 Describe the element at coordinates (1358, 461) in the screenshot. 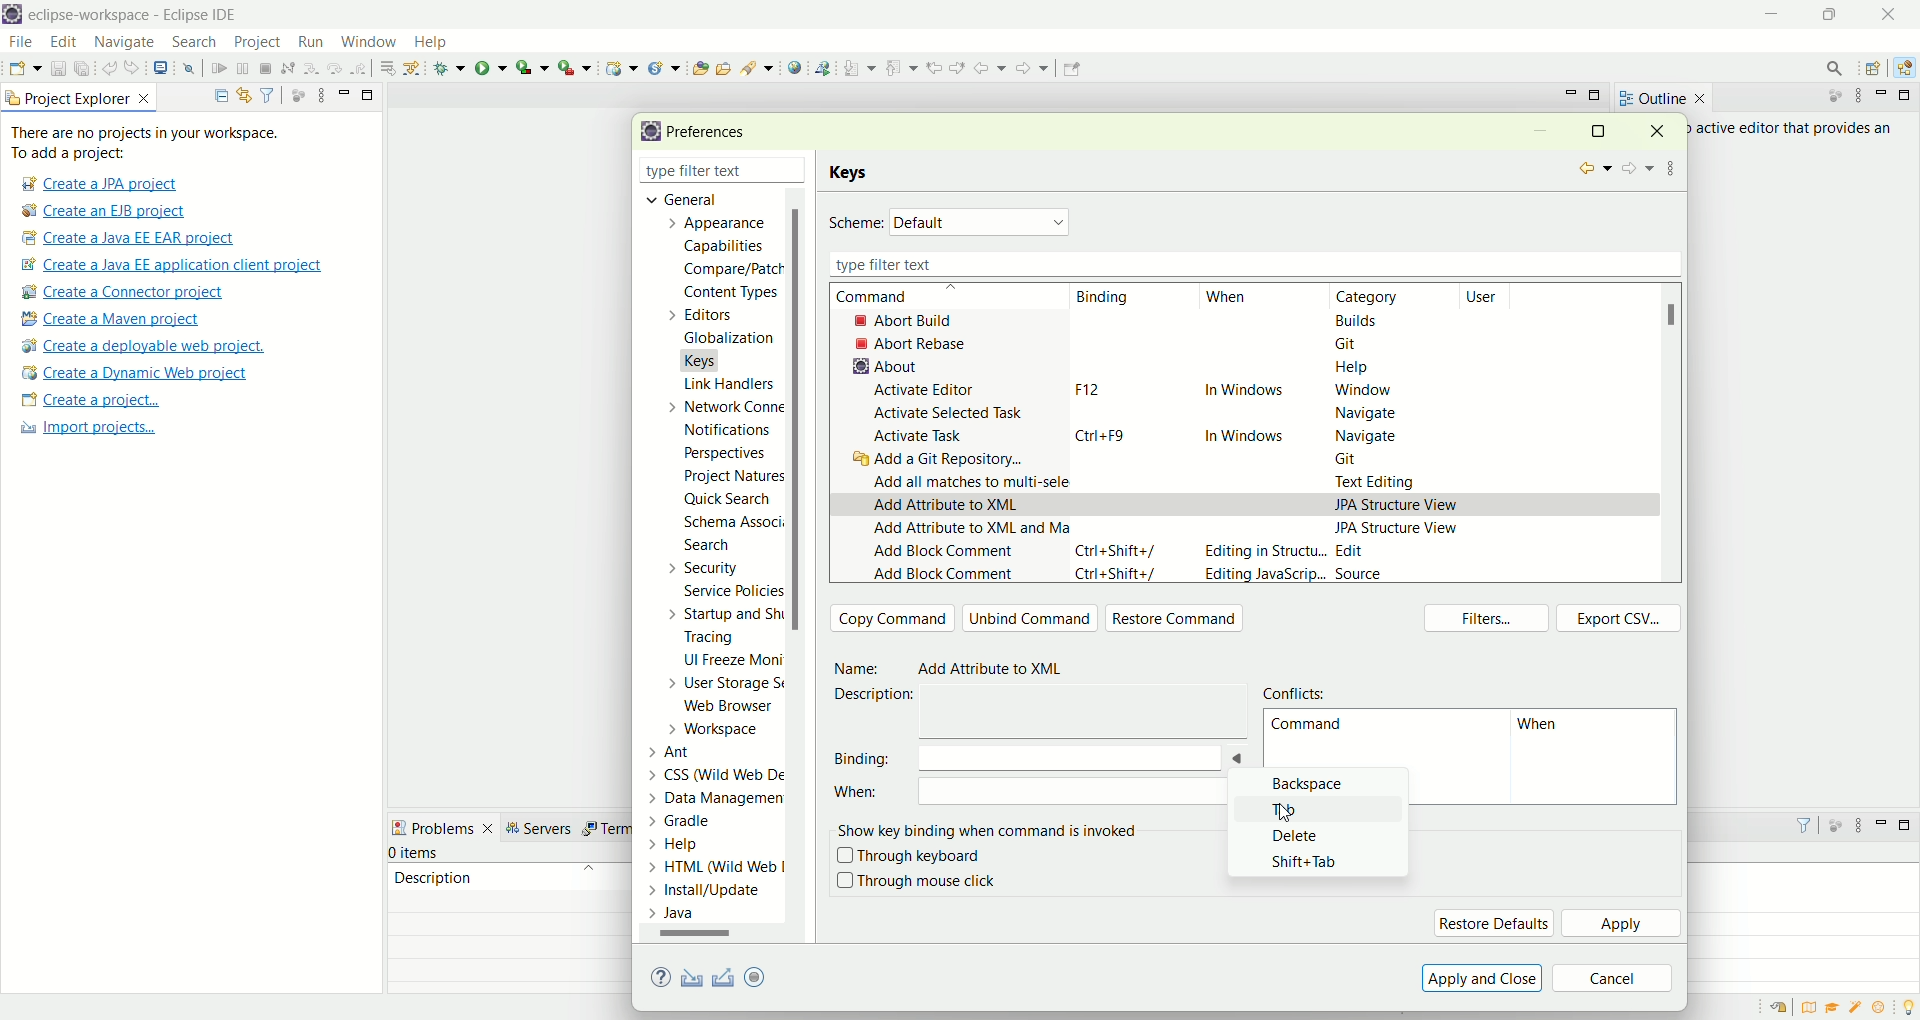

I see `Git` at that location.